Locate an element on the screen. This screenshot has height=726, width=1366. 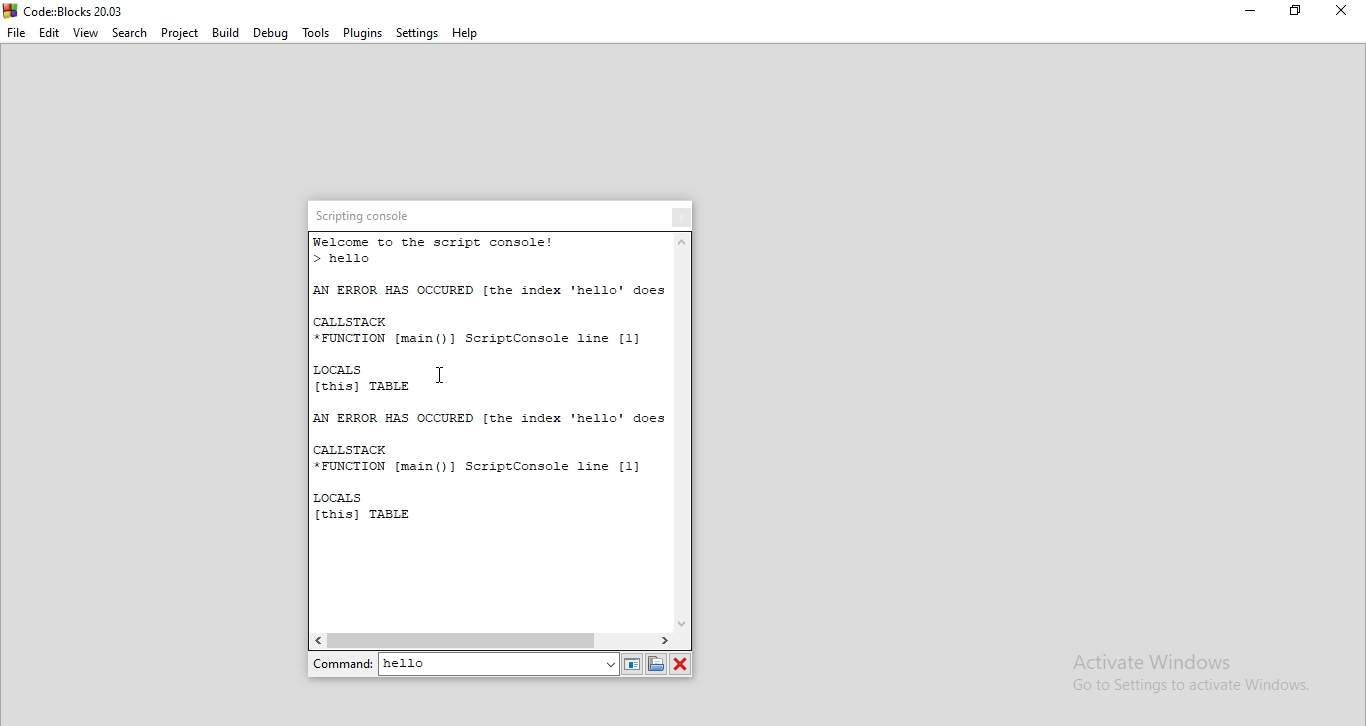
Text Cursor is located at coordinates (440, 375).